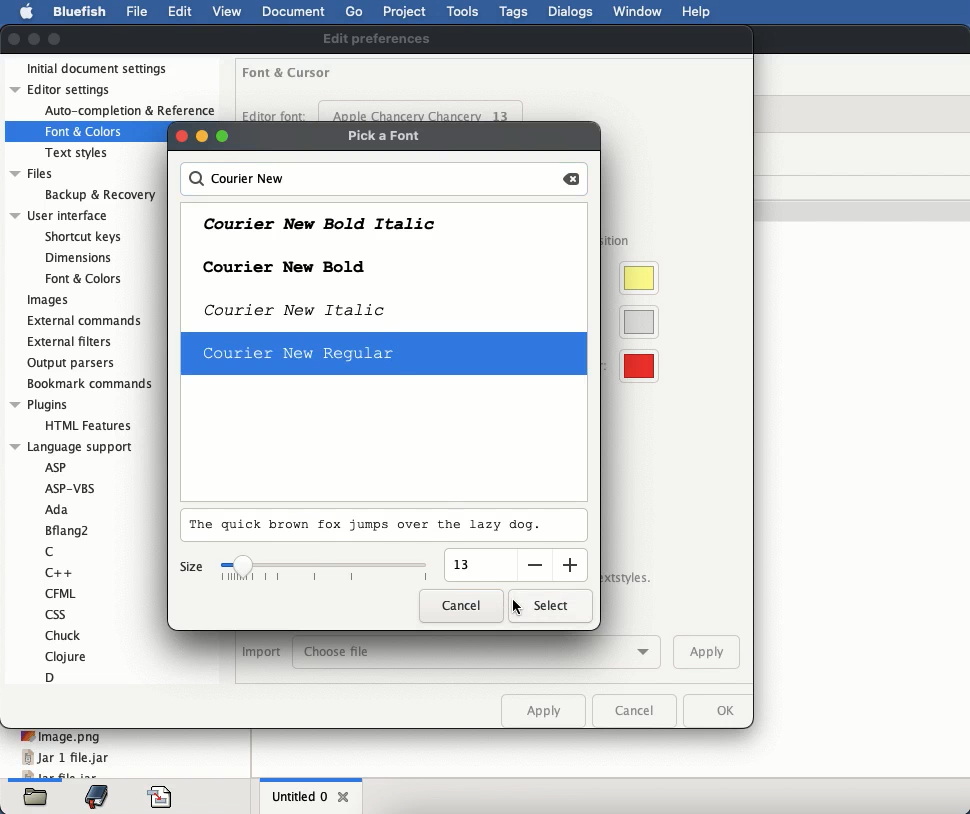  I want to click on input, so click(516, 564).